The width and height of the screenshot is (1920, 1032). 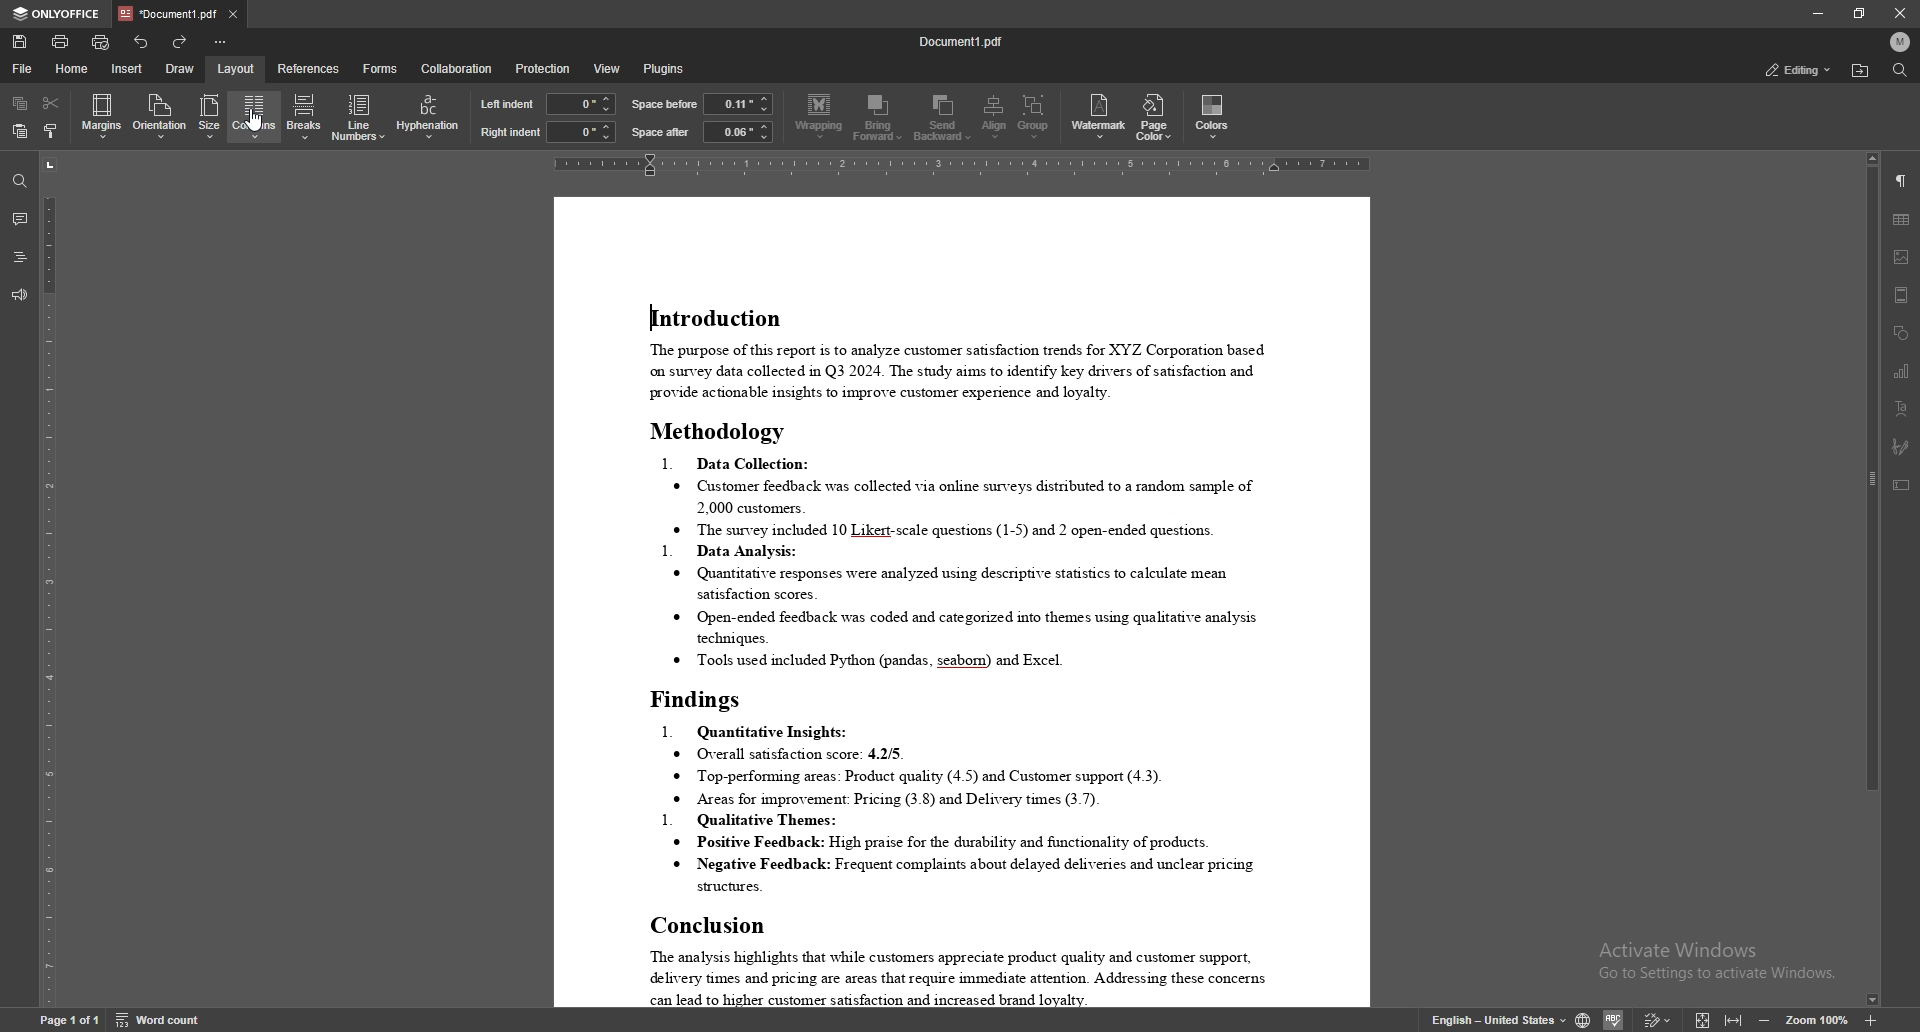 What do you see at coordinates (1902, 295) in the screenshot?
I see `header/footer` at bounding box center [1902, 295].